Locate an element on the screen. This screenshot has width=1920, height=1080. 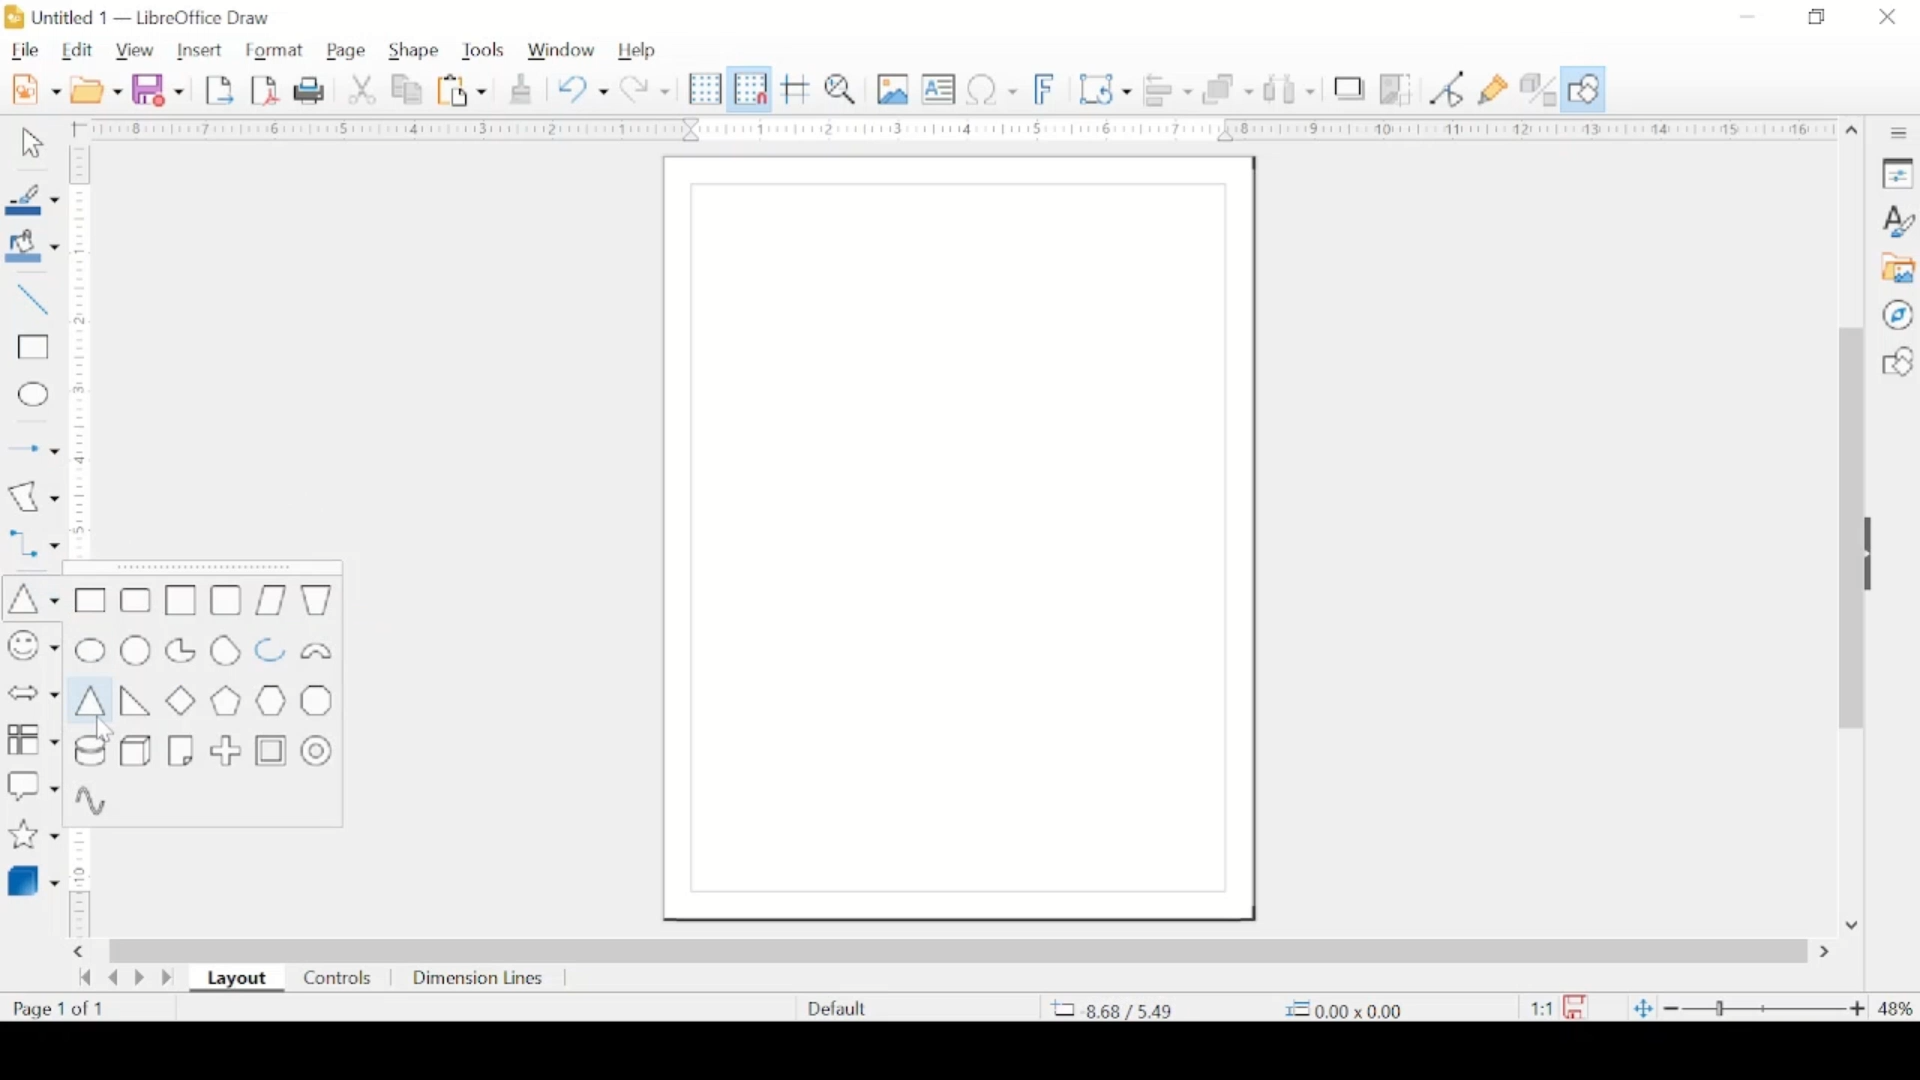
block arc is located at coordinates (317, 652).